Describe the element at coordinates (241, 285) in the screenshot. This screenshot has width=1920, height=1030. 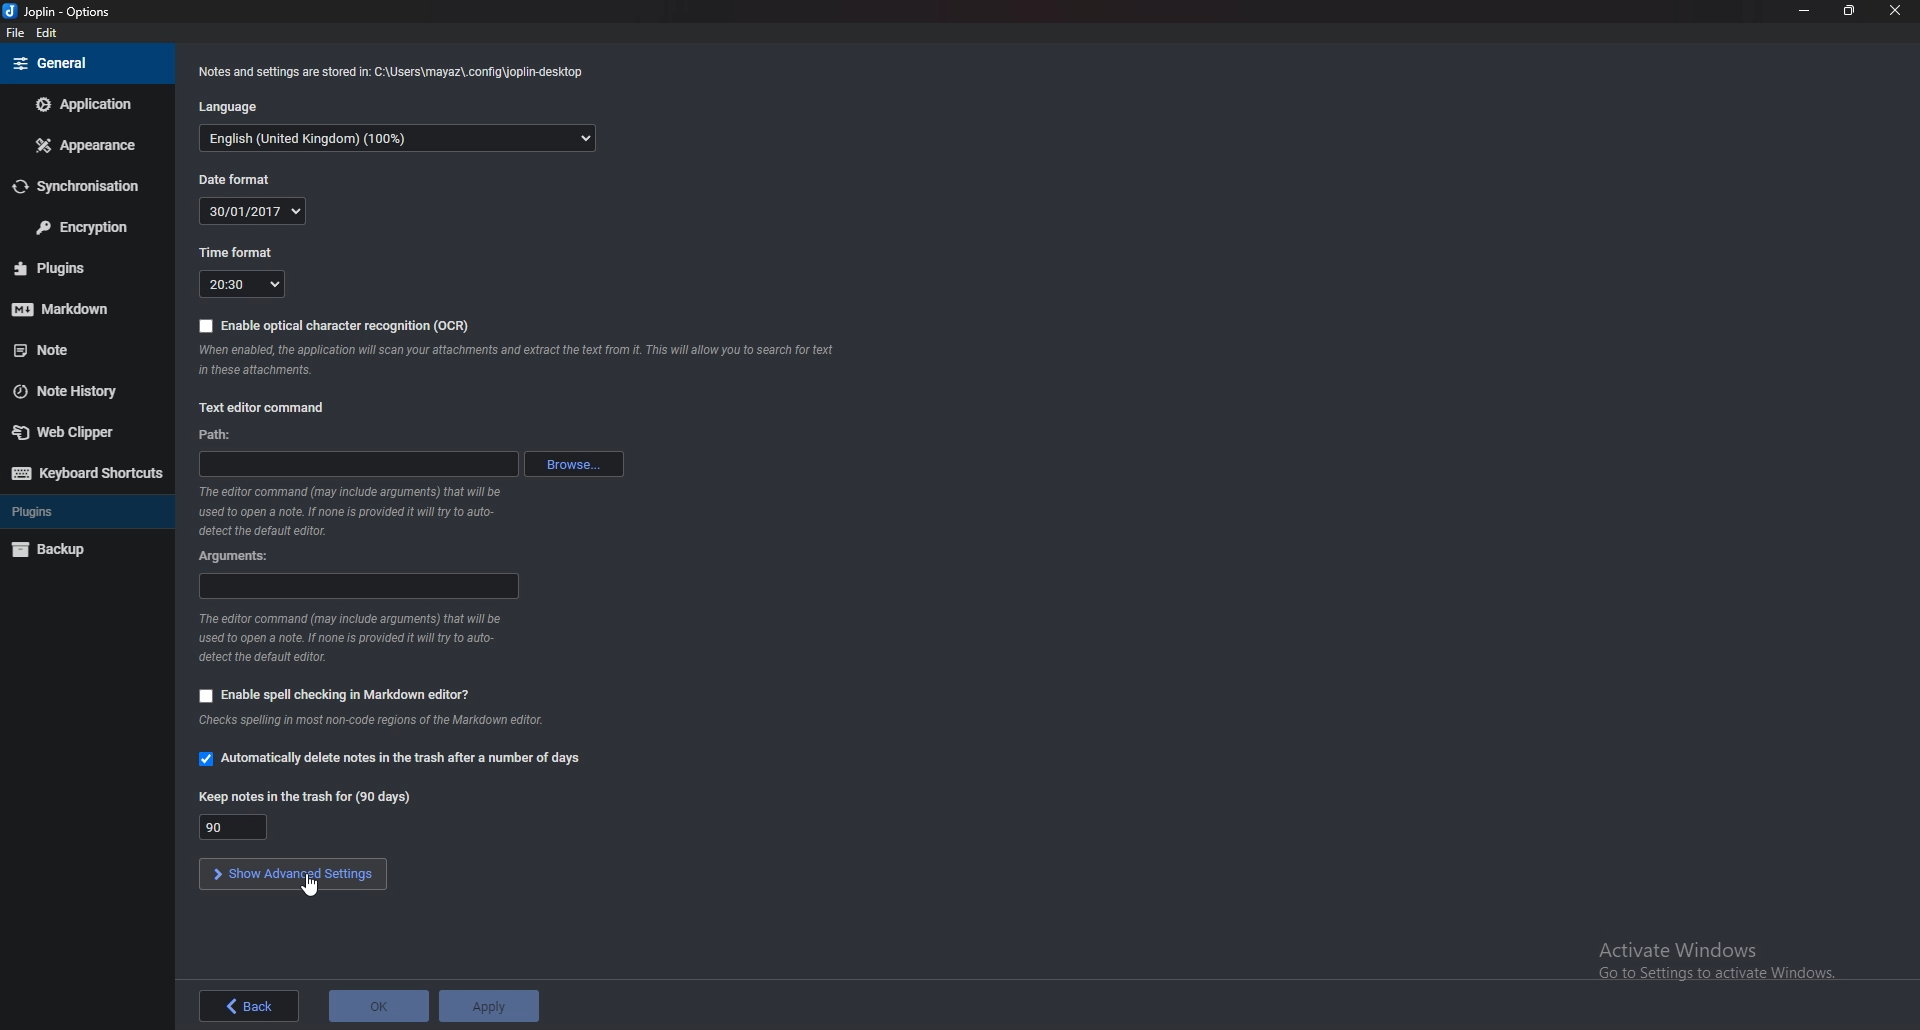
I see `20:30` at that location.